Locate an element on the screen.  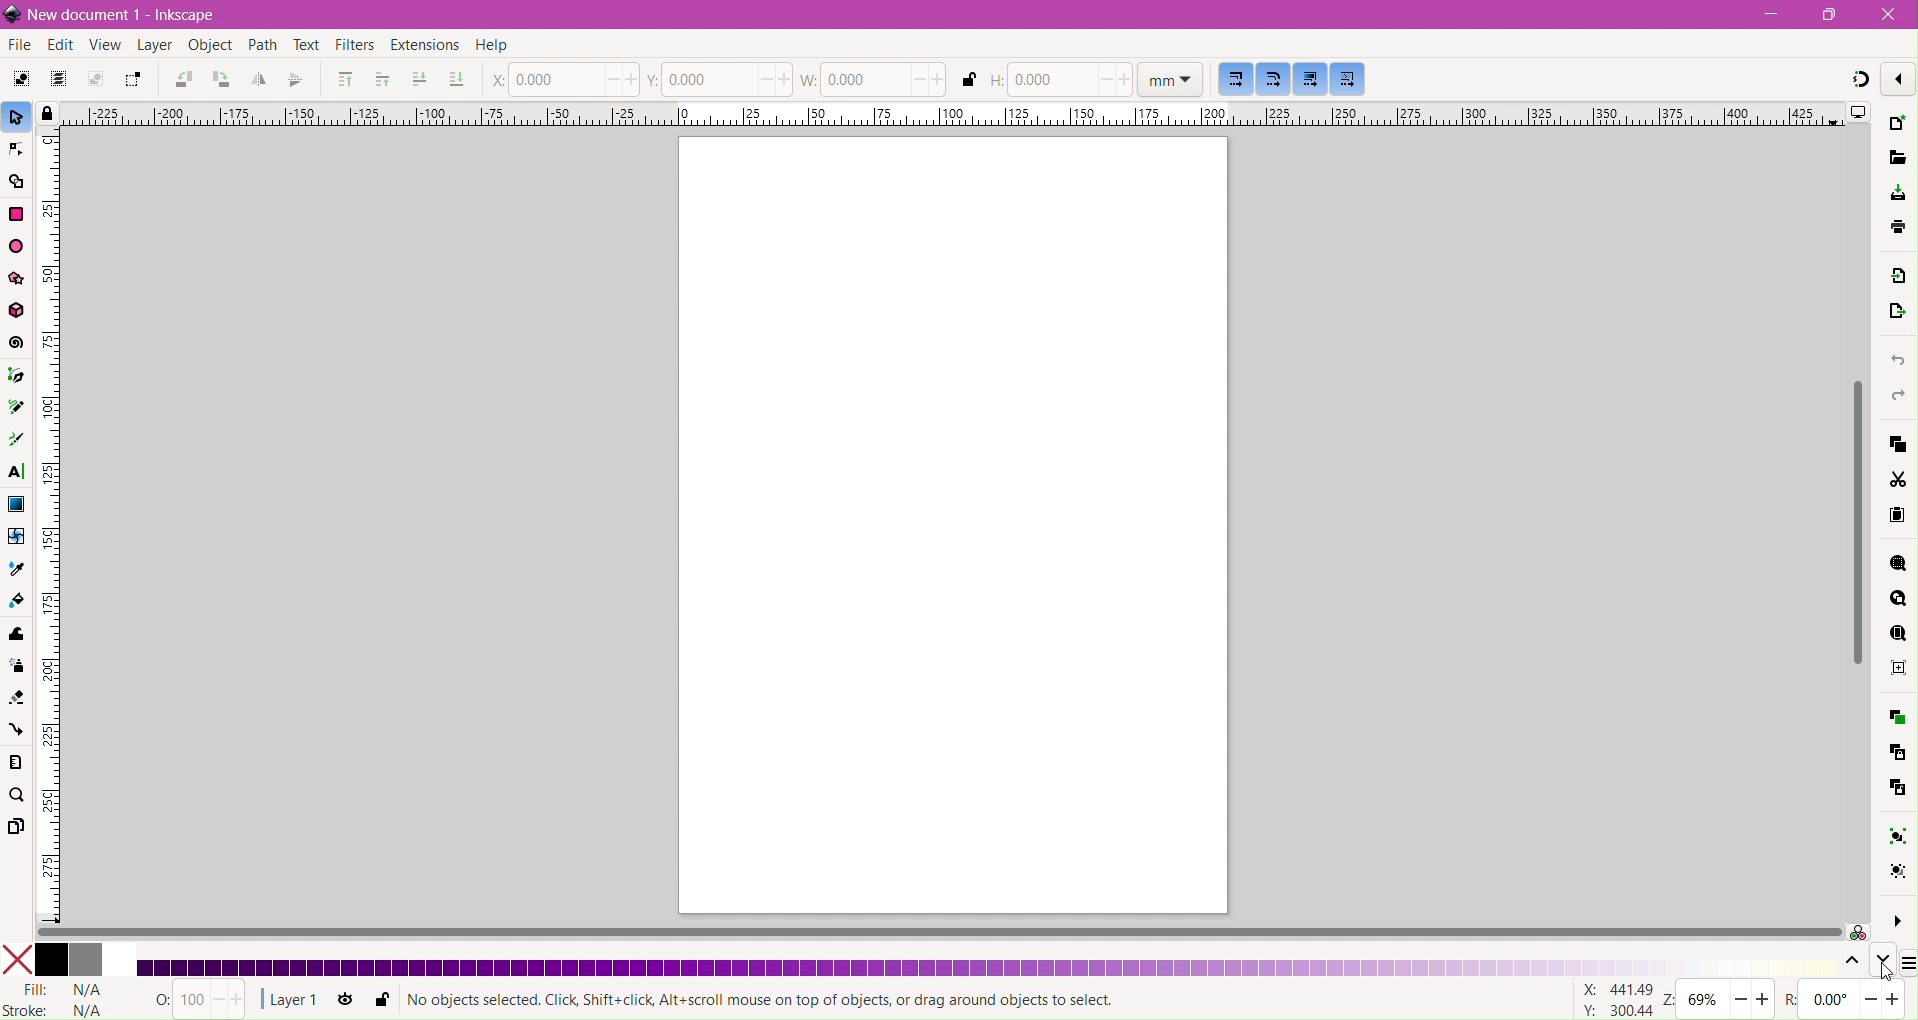
Node Tool is located at coordinates (17, 150).